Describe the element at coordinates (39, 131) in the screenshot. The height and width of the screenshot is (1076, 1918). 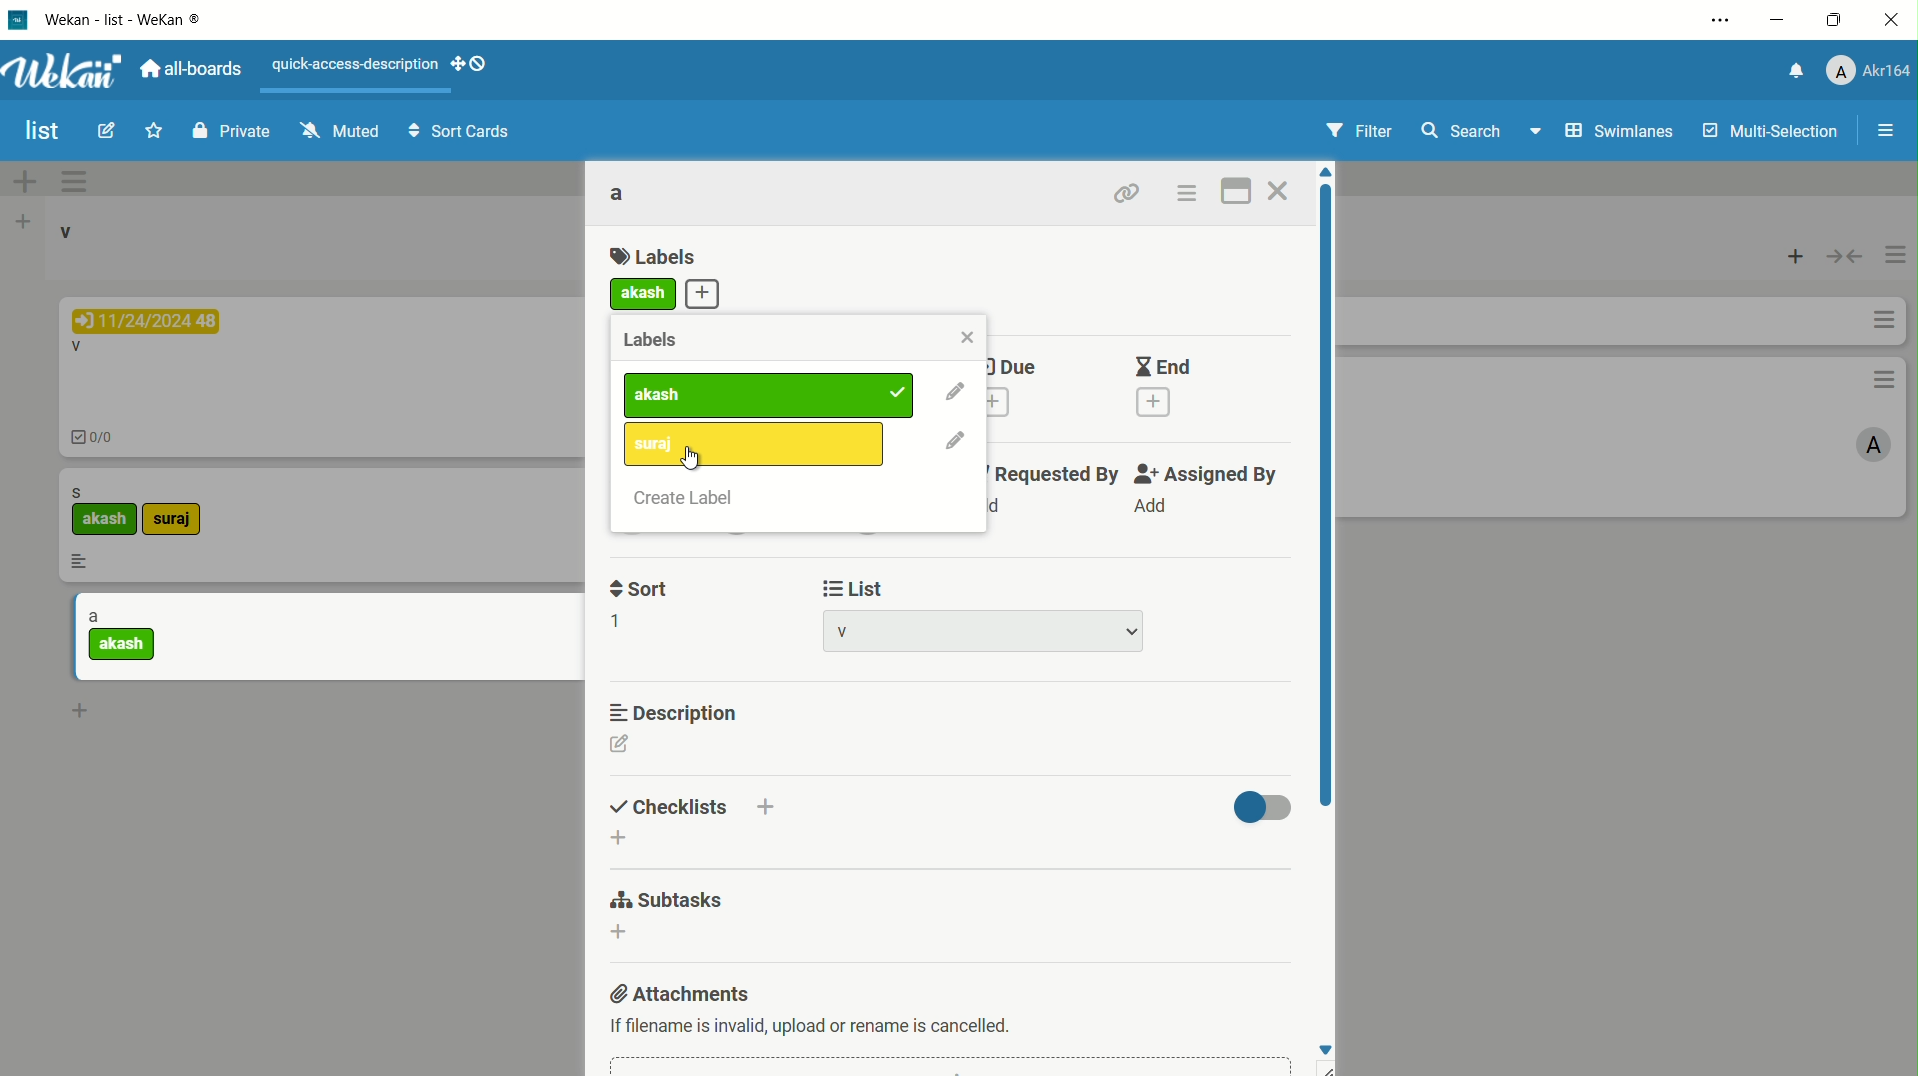
I see `board name` at that location.